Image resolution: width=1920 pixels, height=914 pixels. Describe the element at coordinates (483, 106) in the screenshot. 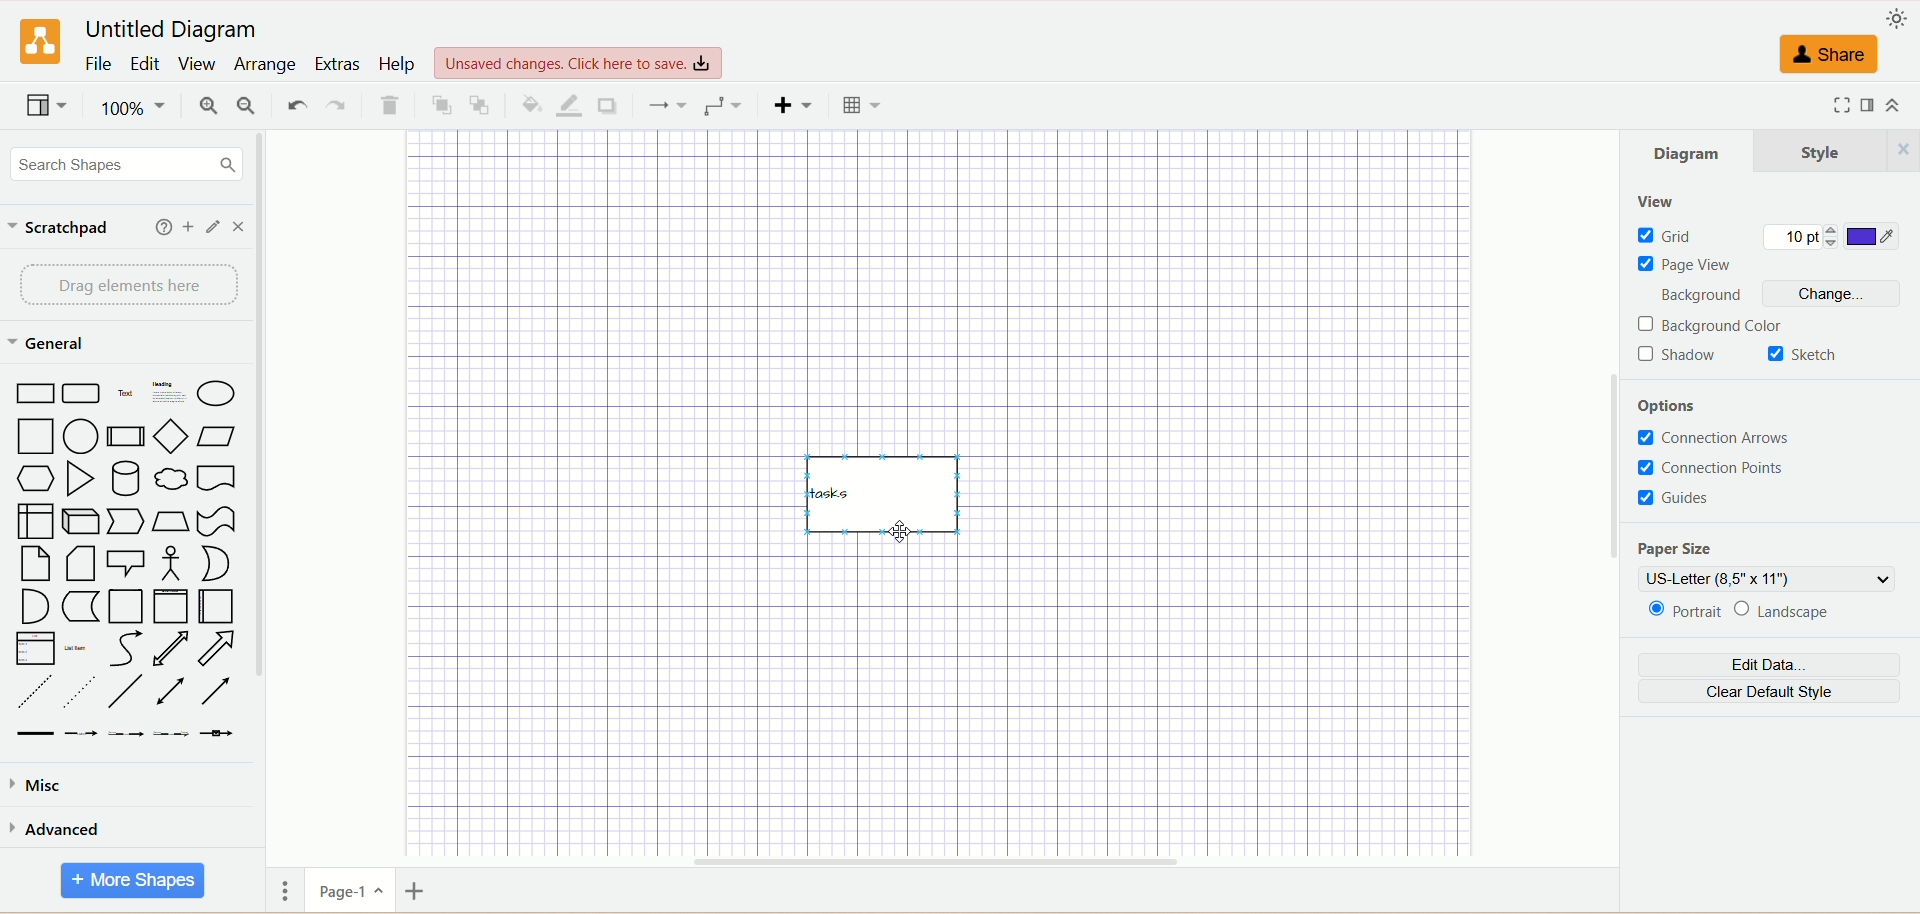

I see `go back` at that location.